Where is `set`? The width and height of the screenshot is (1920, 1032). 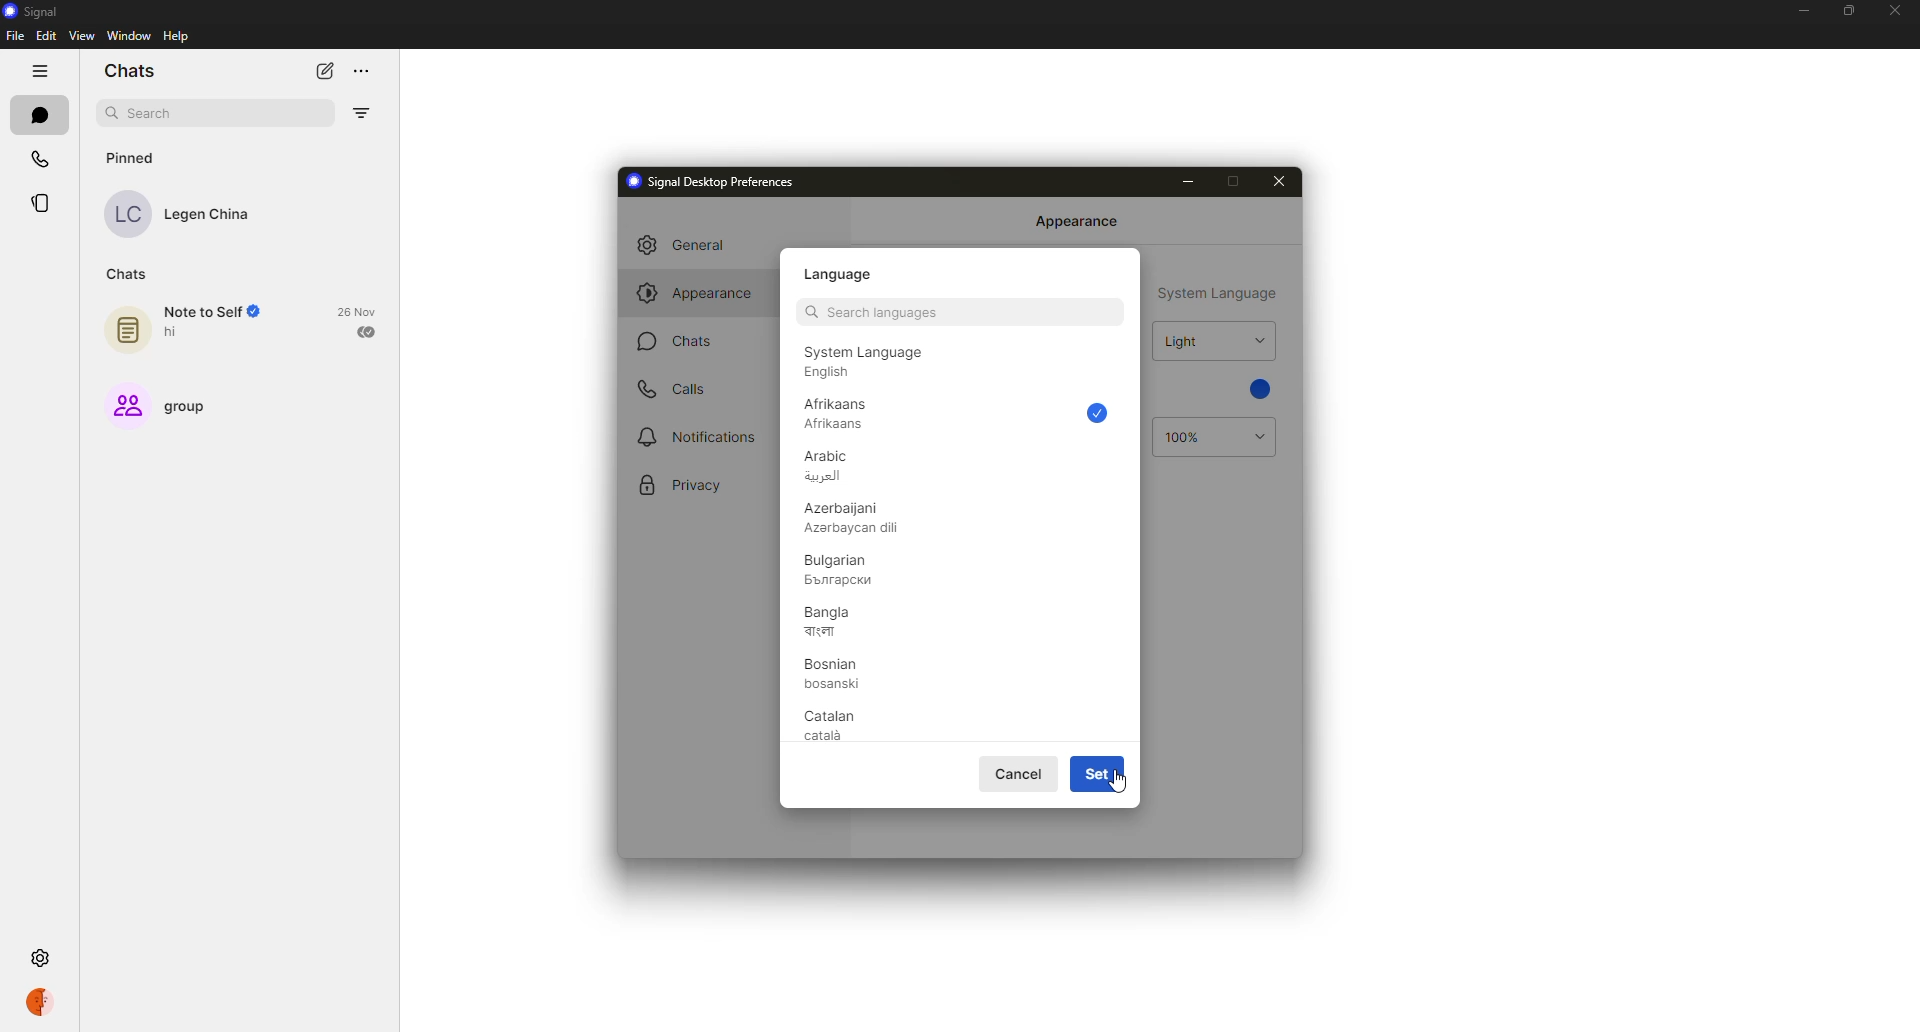 set is located at coordinates (1100, 774).